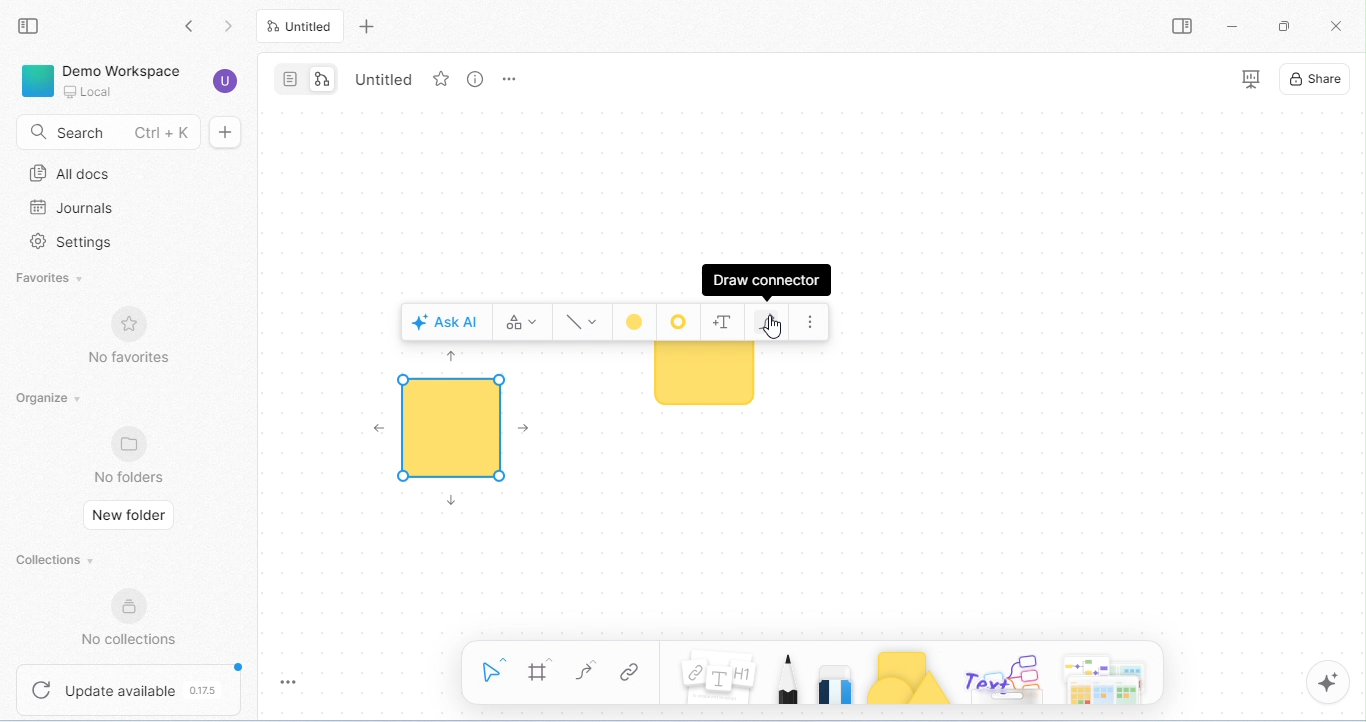 The width and height of the screenshot is (1366, 722). Describe the element at coordinates (581, 322) in the screenshot. I see `style` at that location.